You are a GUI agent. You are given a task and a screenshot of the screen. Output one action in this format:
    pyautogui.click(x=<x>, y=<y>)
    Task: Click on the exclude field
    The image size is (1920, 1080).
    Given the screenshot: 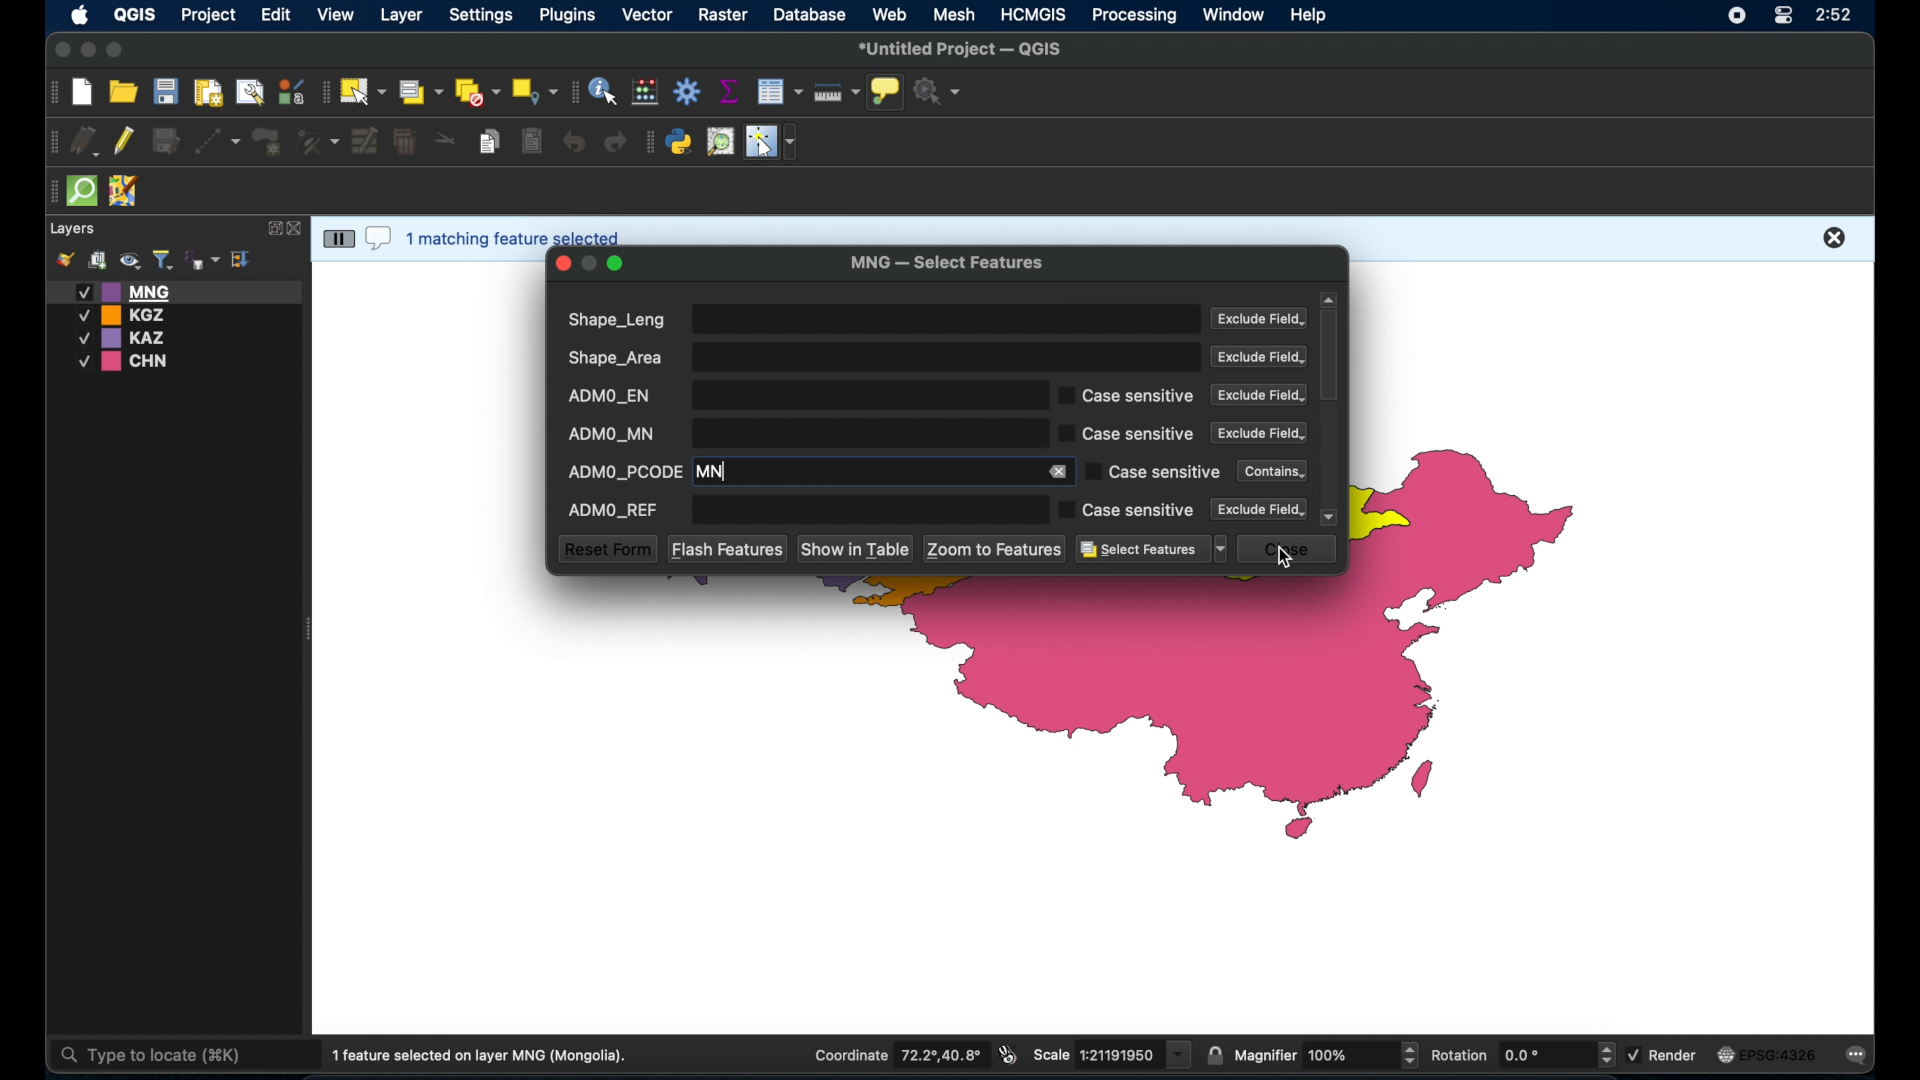 What is the action you would take?
    pyautogui.click(x=1259, y=433)
    